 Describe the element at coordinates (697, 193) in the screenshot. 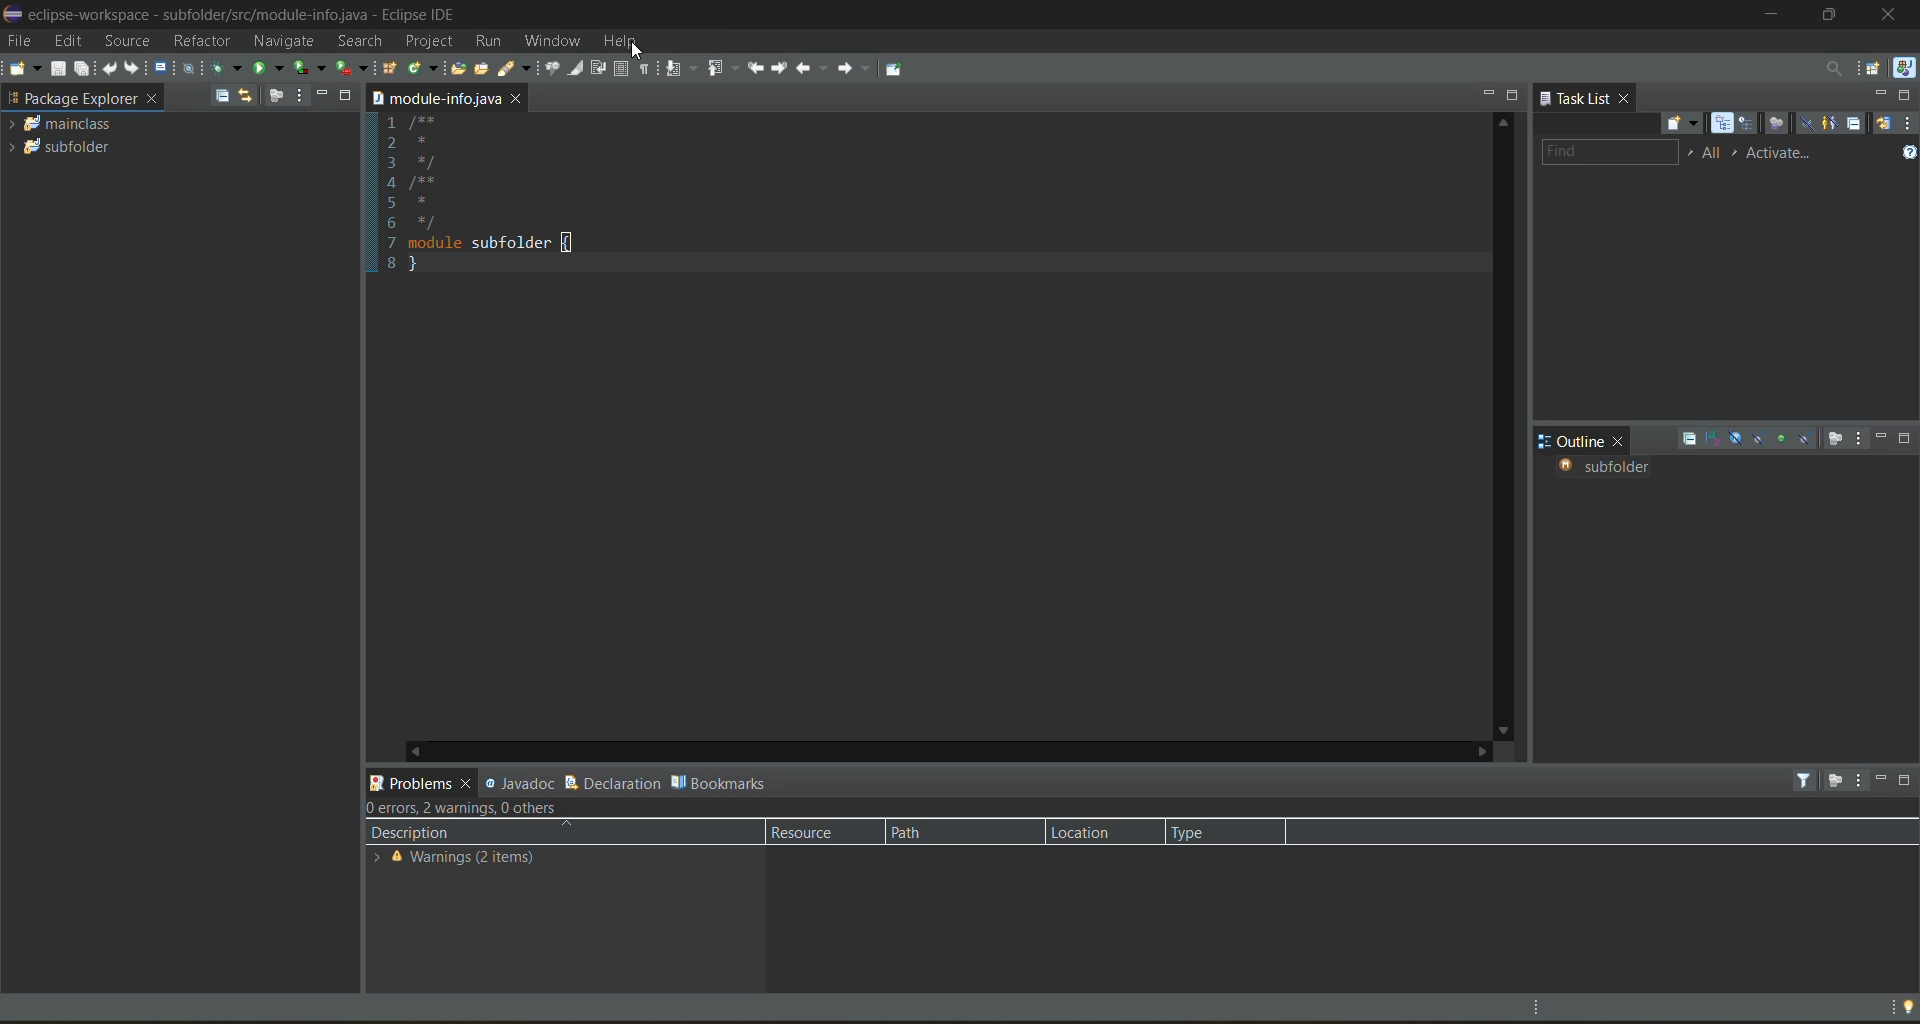

I see `1 /** 2  * 3  */ 4 /** 5 * 6 */ 7 module subfolder { 8 }` at that location.